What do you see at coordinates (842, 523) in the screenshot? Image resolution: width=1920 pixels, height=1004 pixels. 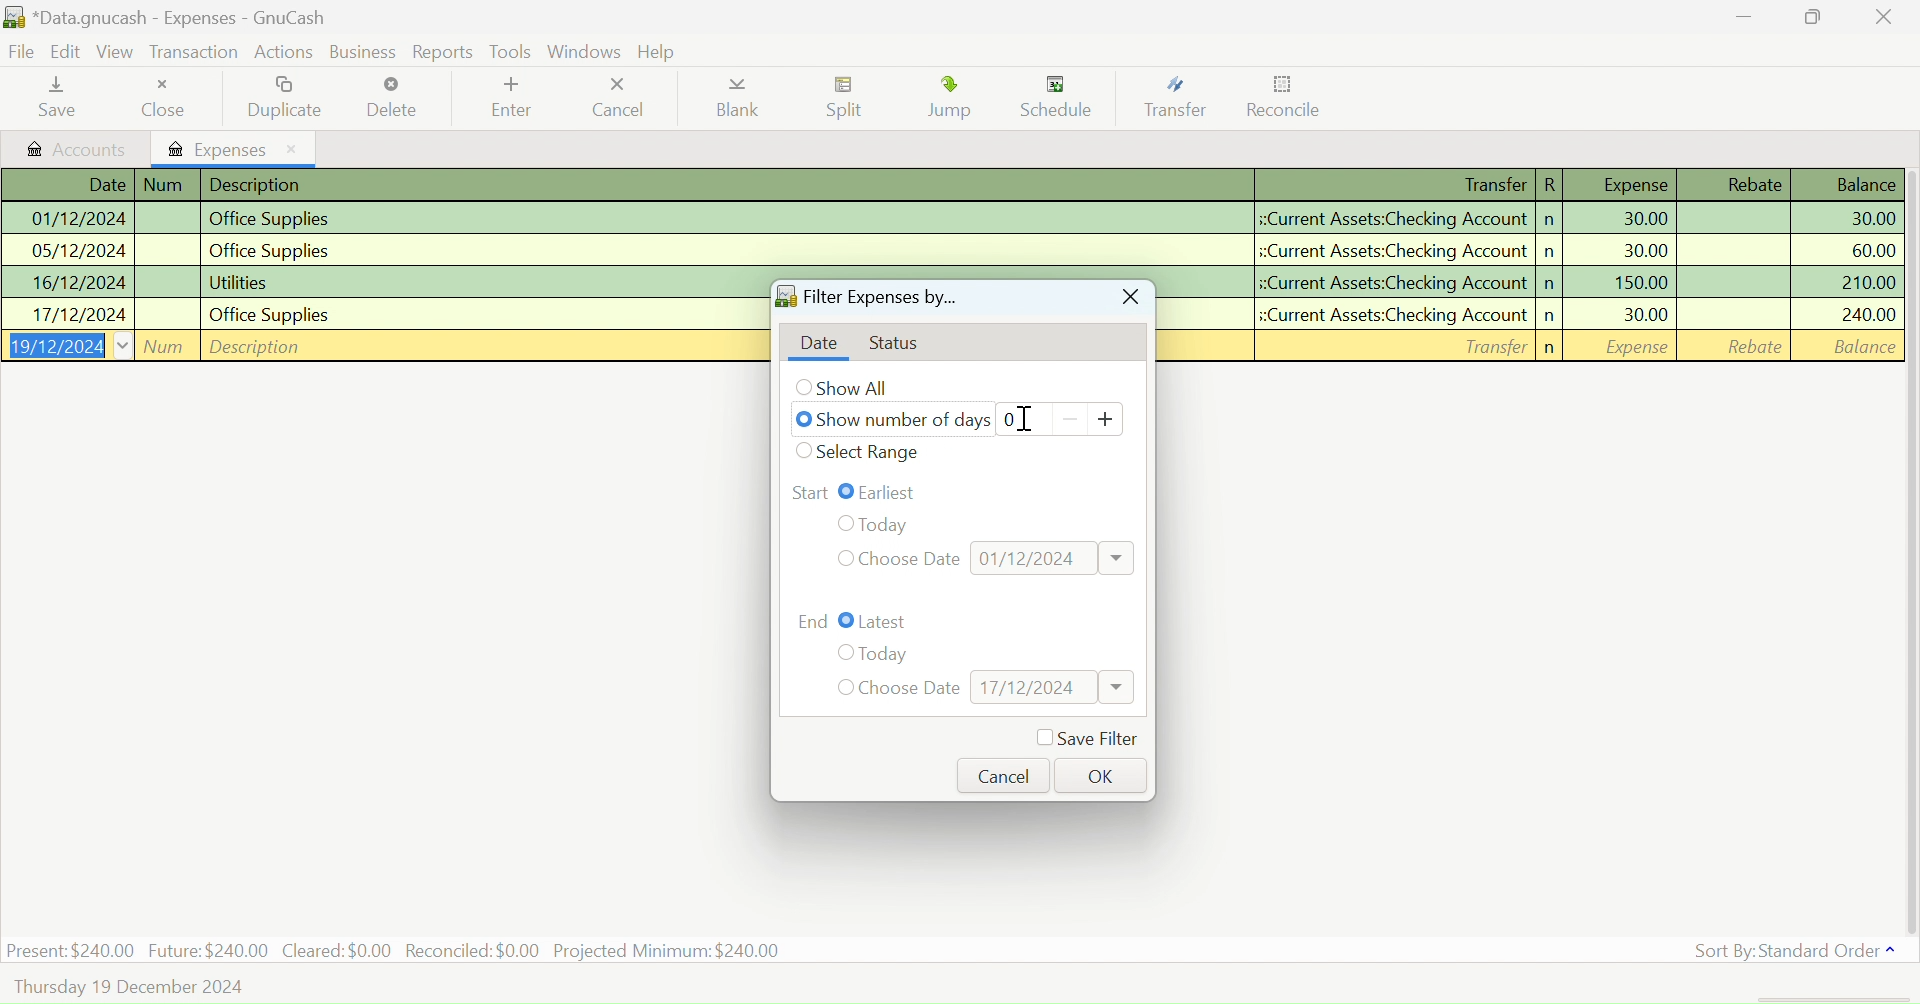 I see `Checkbox` at bounding box center [842, 523].